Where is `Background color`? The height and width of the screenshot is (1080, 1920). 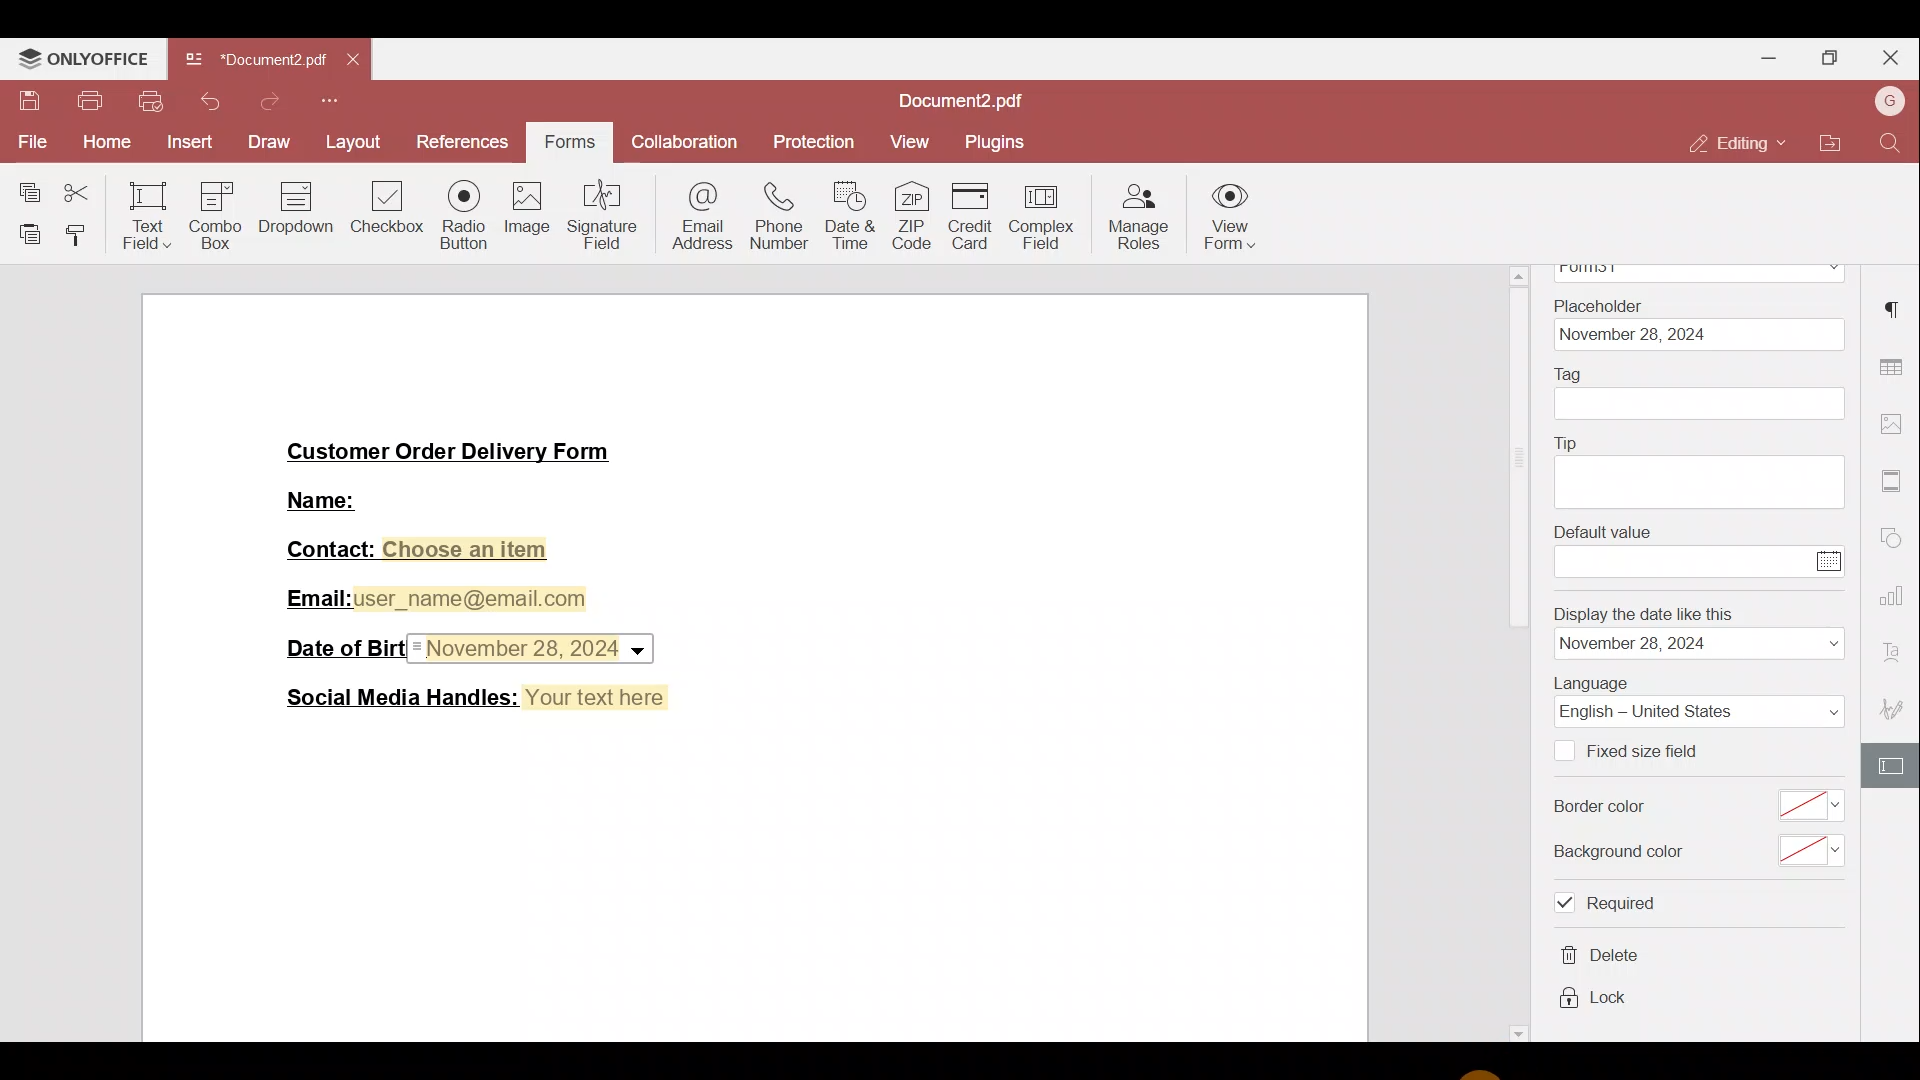
Background color is located at coordinates (1623, 850).